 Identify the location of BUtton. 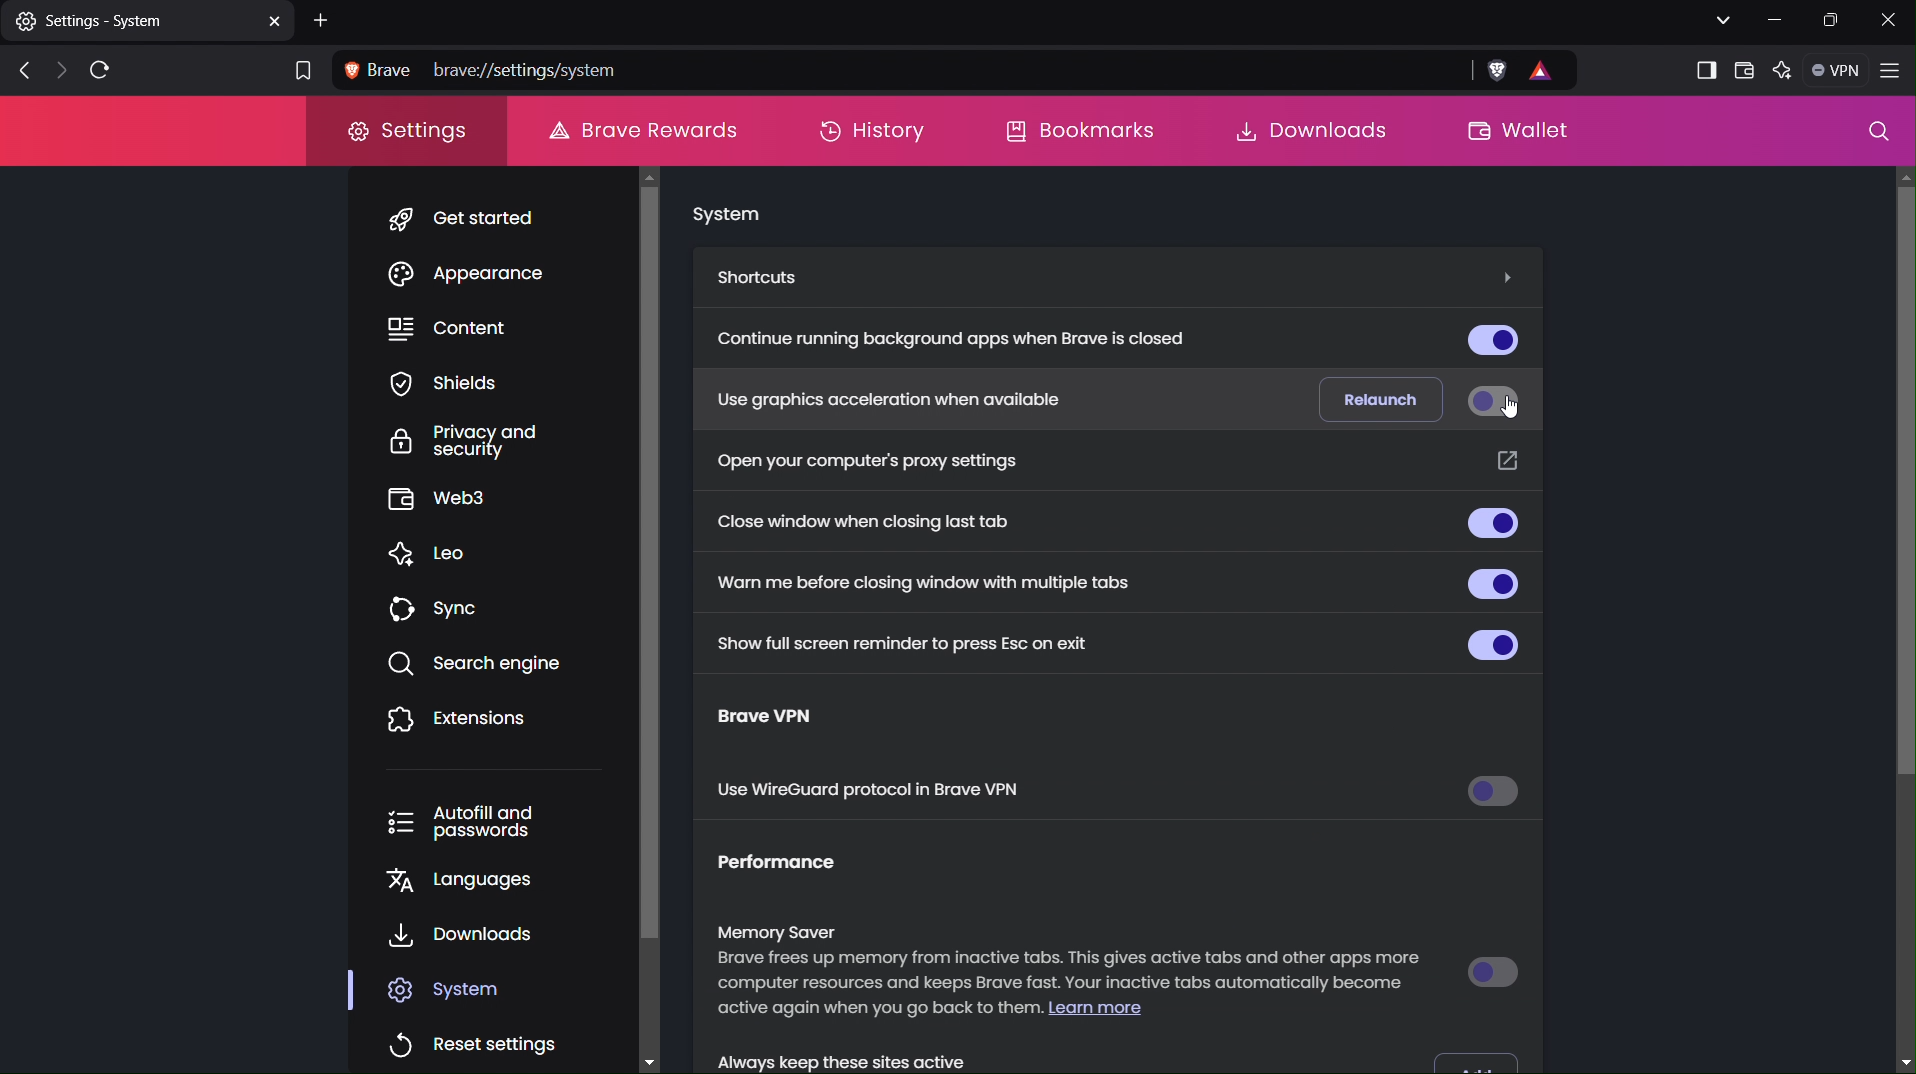
(1489, 642).